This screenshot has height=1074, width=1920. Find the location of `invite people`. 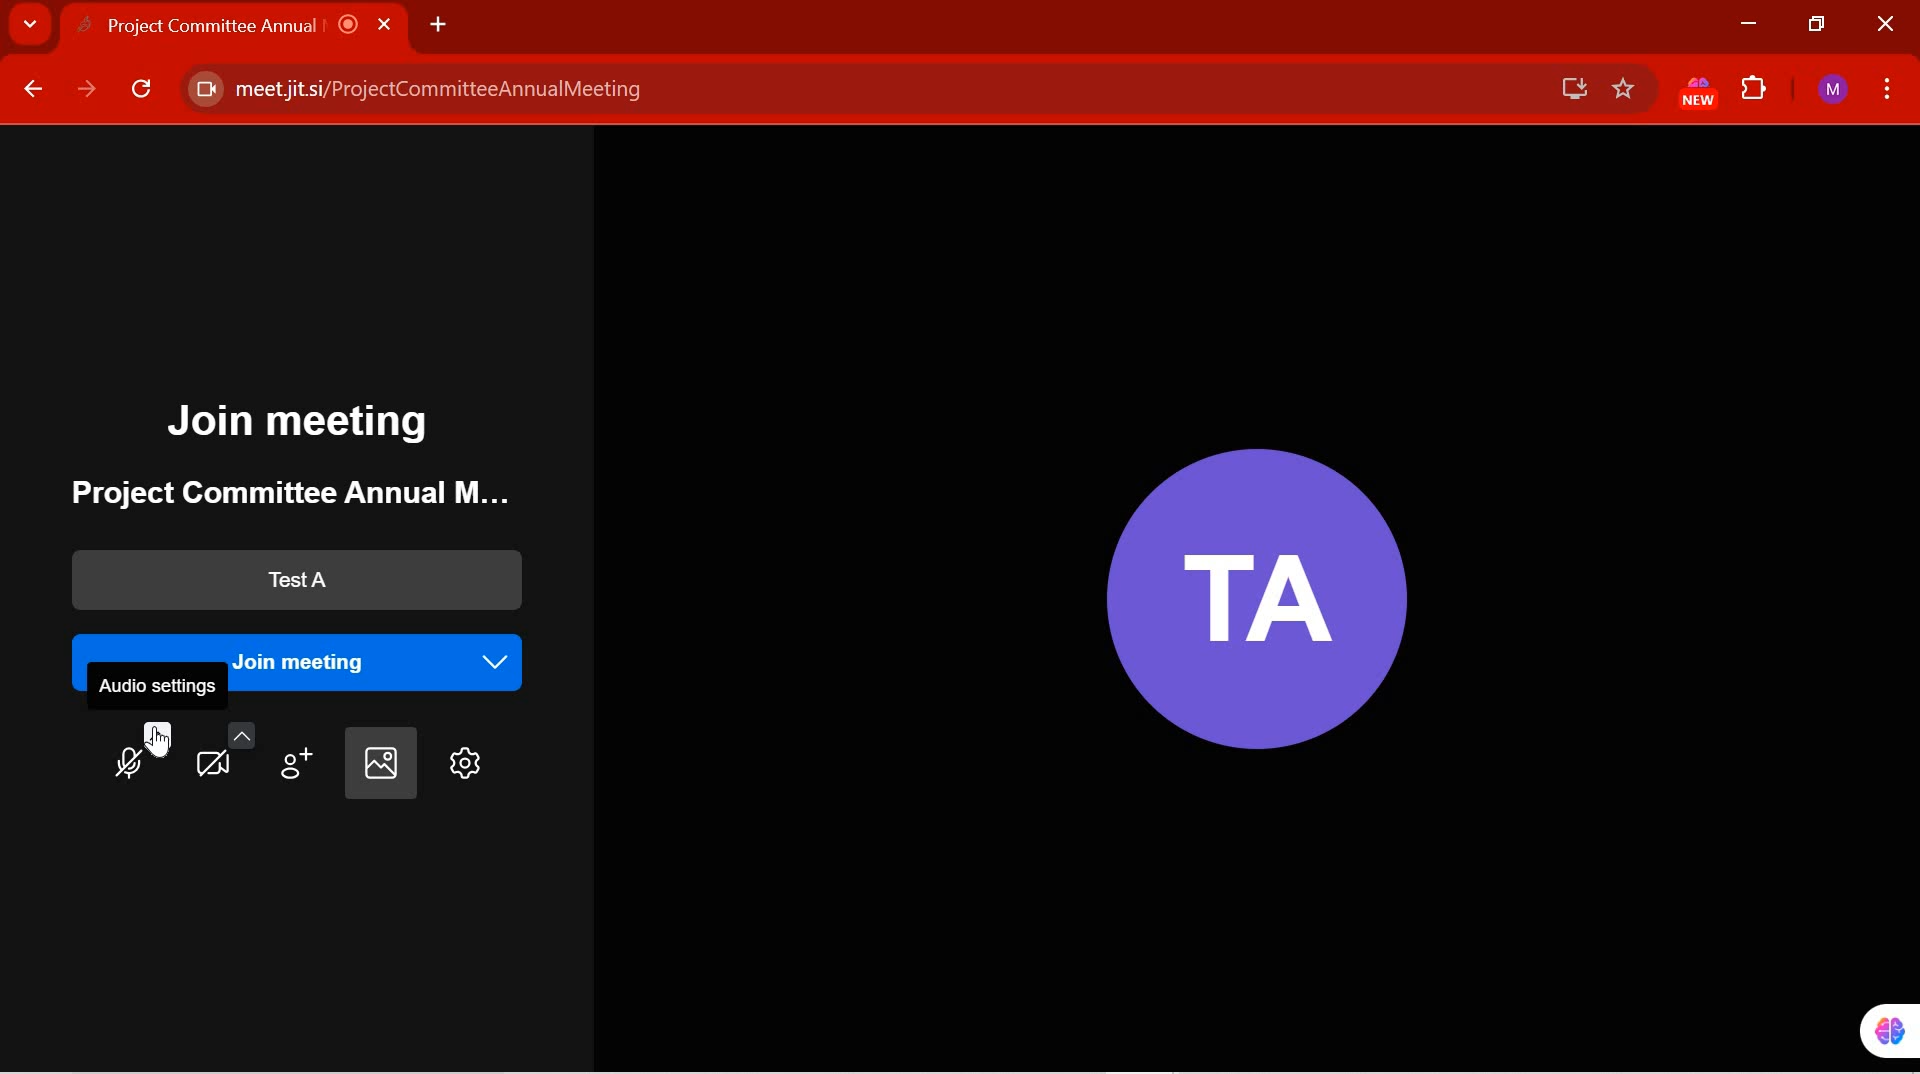

invite people is located at coordinates (300, 756).